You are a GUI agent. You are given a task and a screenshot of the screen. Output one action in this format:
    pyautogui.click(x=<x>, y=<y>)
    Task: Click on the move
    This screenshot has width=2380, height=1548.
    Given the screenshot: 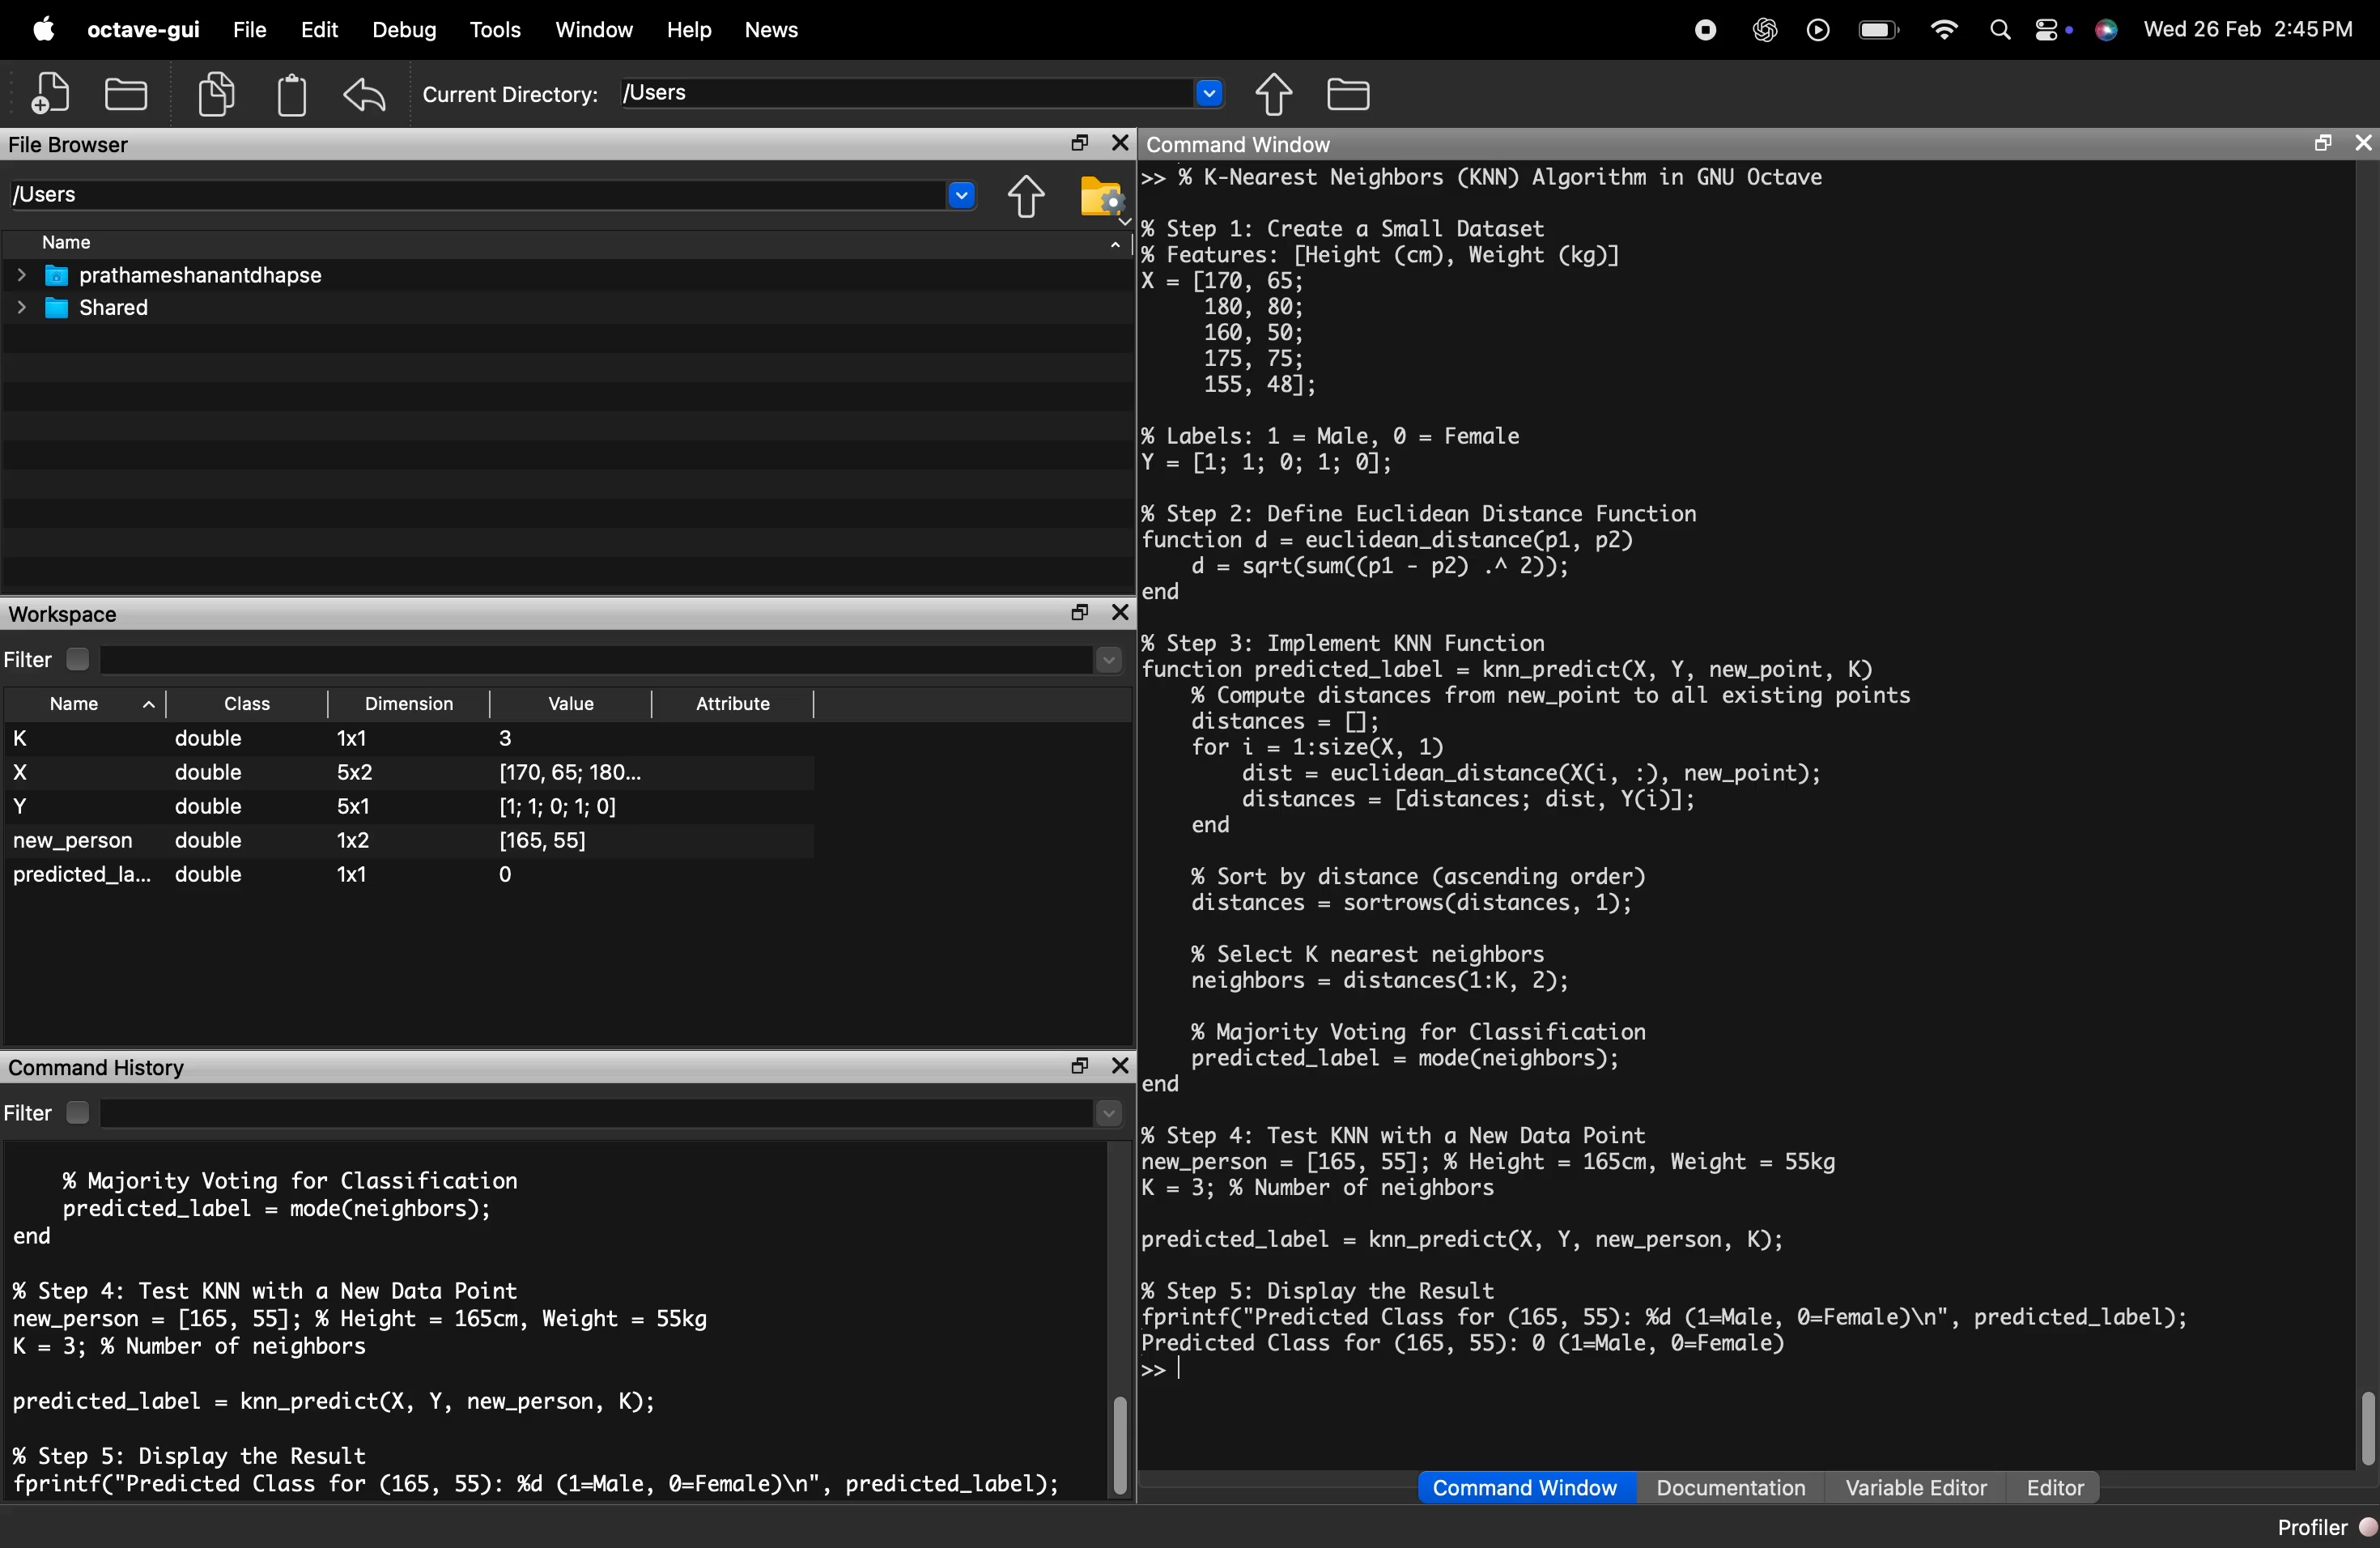 What is the action you would take?
    pyautogui.click(x=1023, y=201)
    